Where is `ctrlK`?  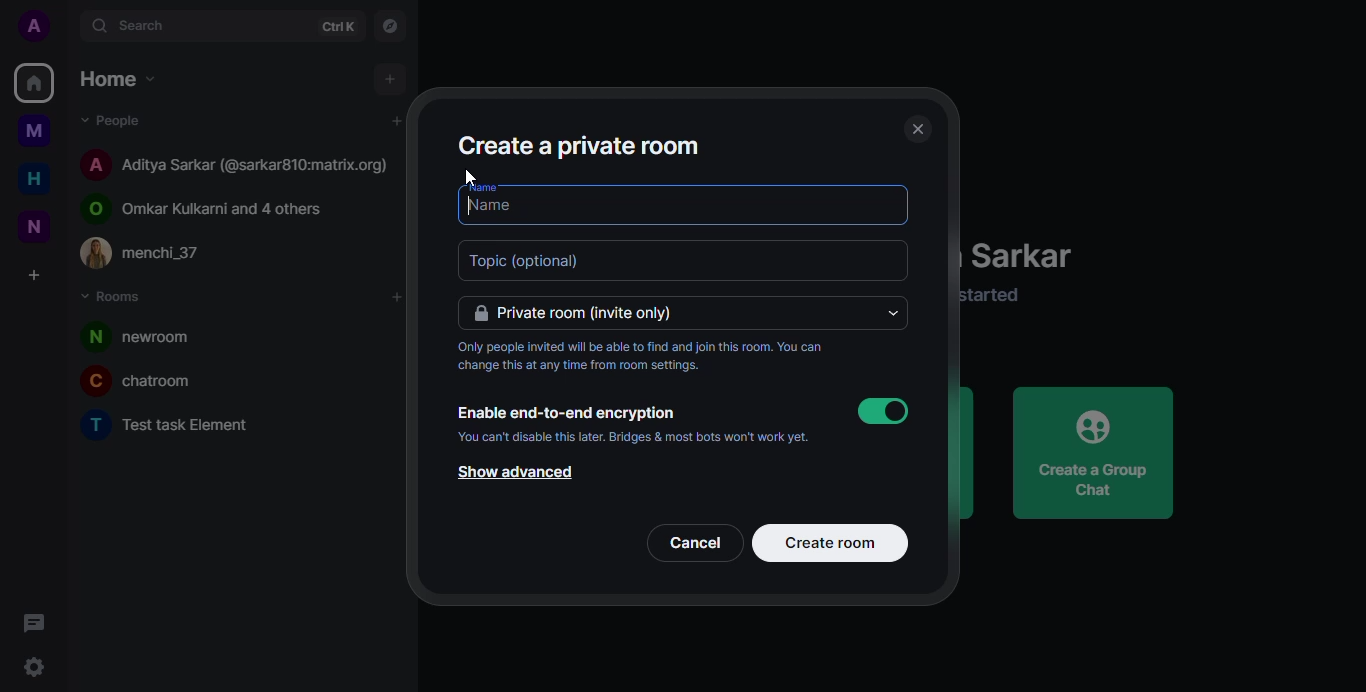
ctrlK is located at coordinates (337, 27).